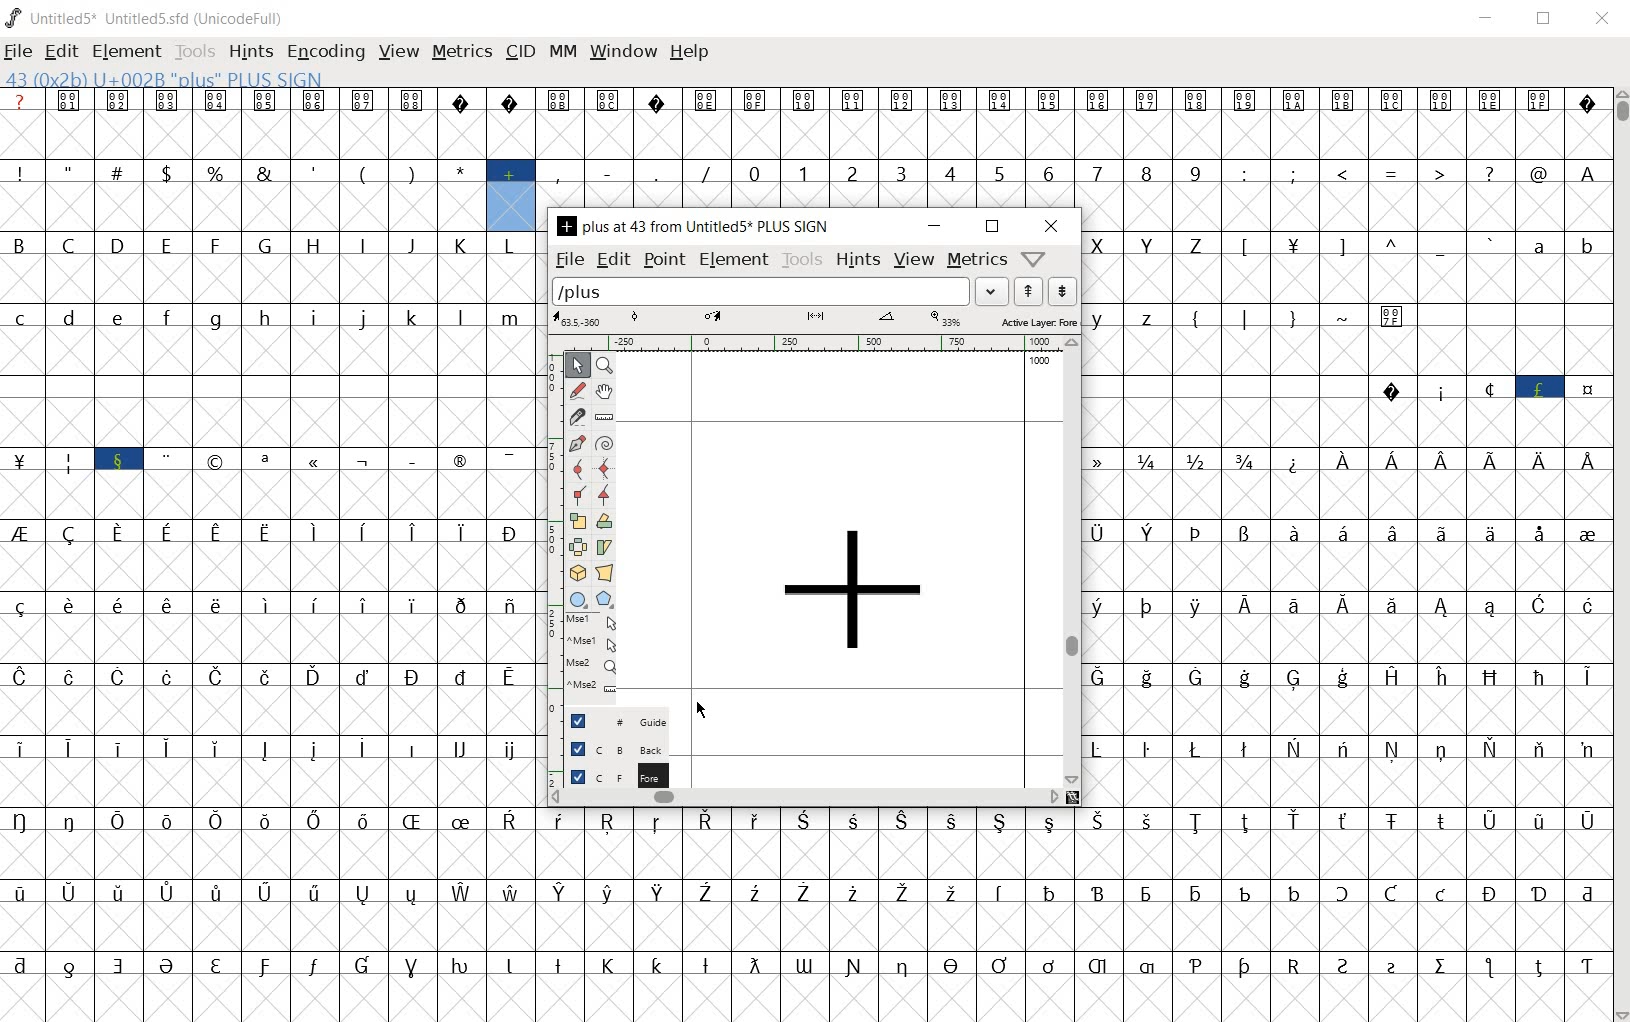 The width and height of the screenshot is (1630, 1022). I want to click on active layer, so click(813, 320).